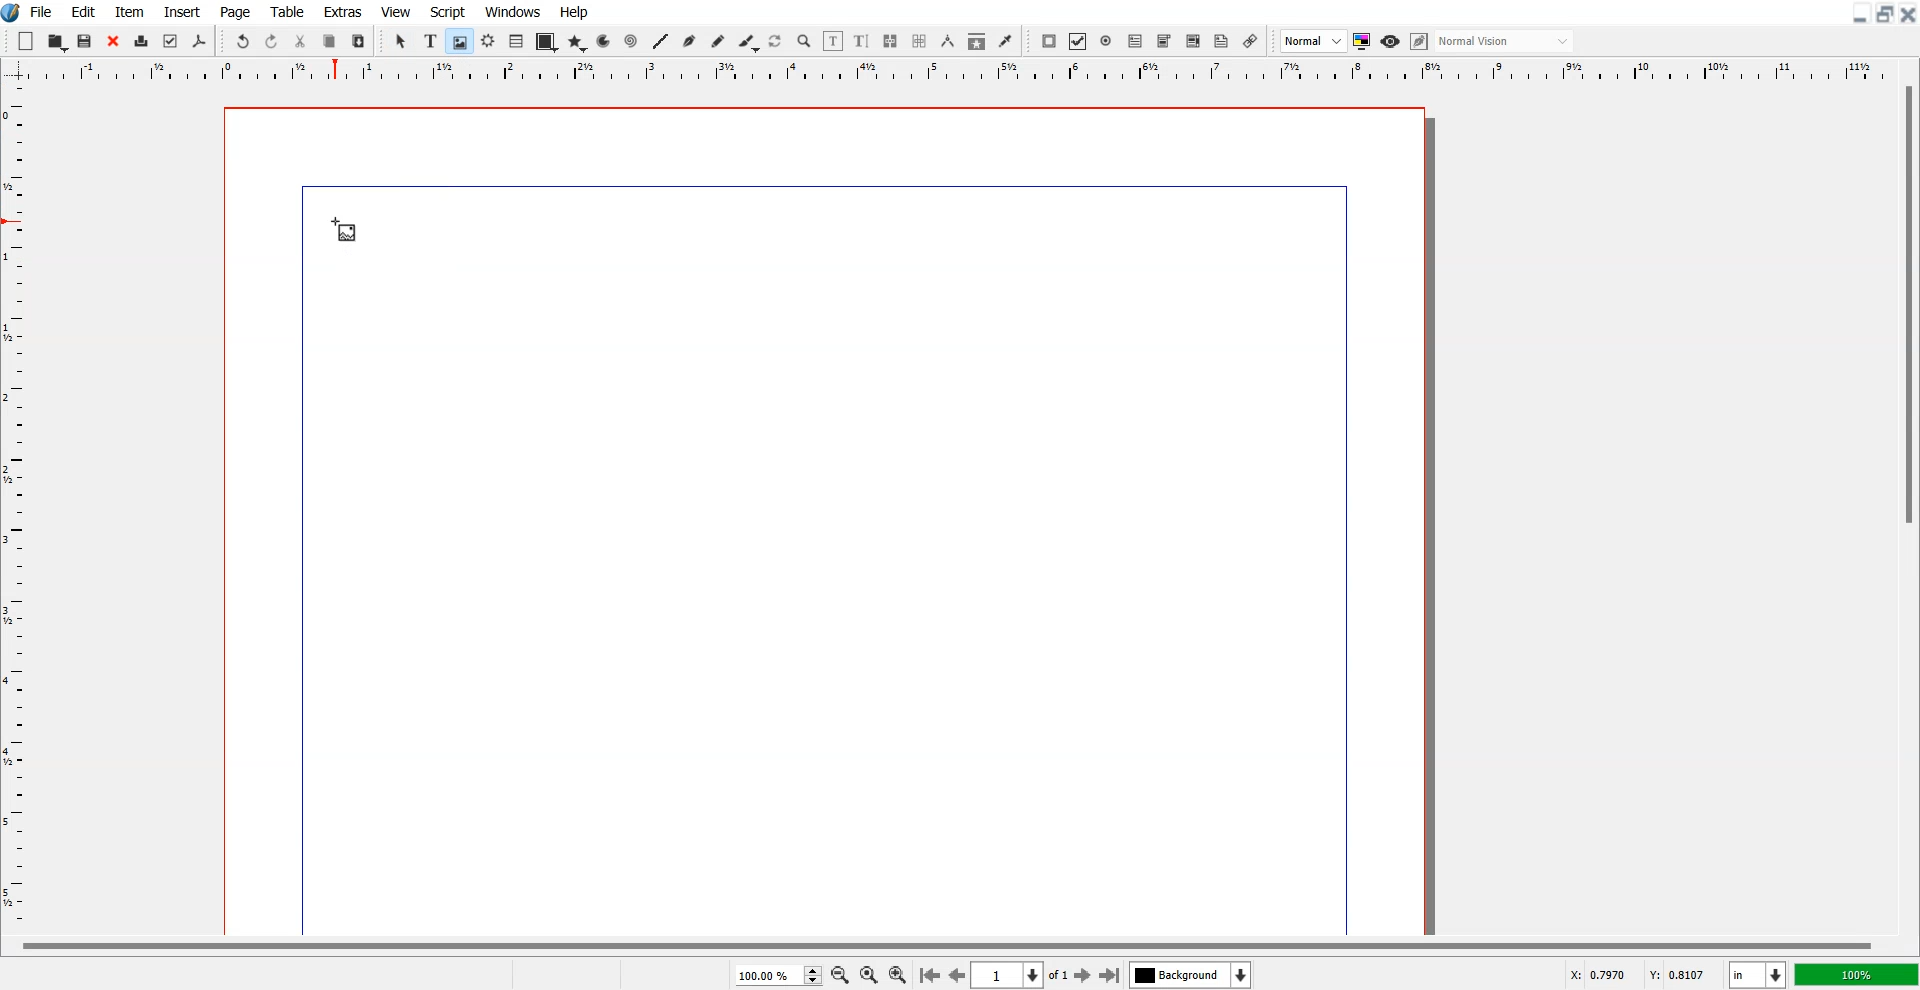 The height and width of the screenshot is (990, 1920). Describe the element at coordinates (1050, 41) in the screenshot. I see `PDF Push Button` at that location.